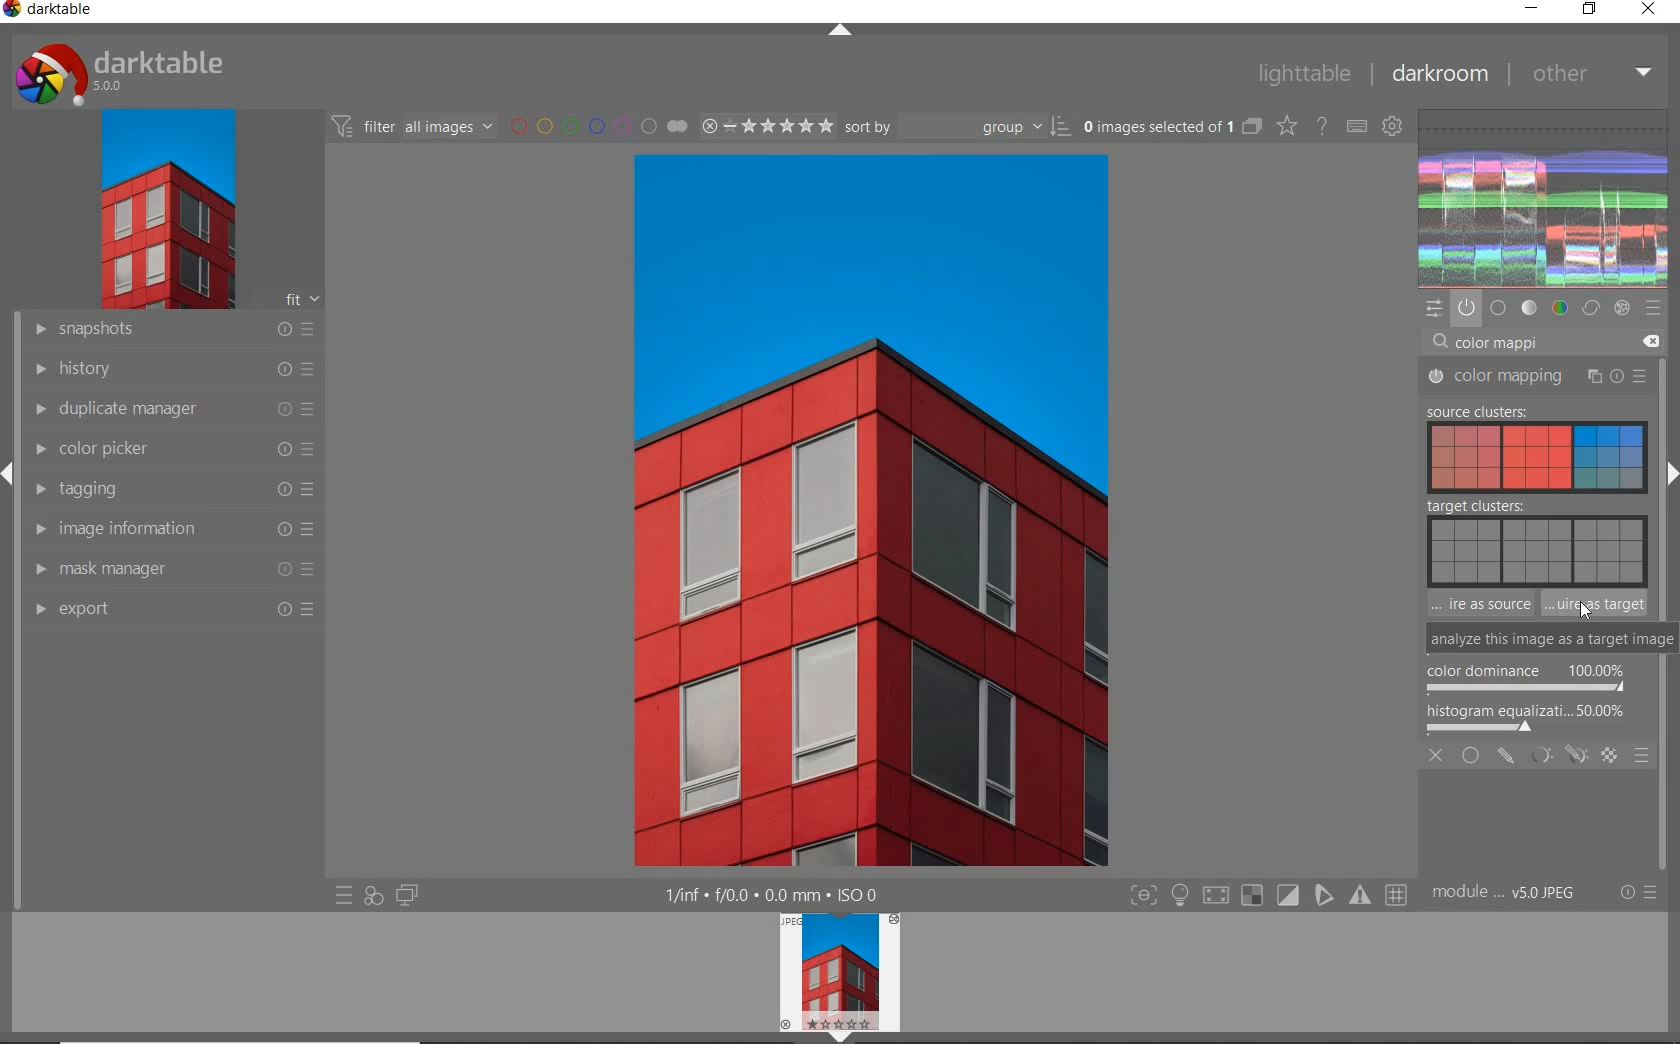 This screenshot has width=1680, height=1044. What do you see at coordinates (1435, 412) in the screenshot?
I see `COLOR MAPPING 'IS SWITCHED OFF'` at bounding box center [1435, 412].